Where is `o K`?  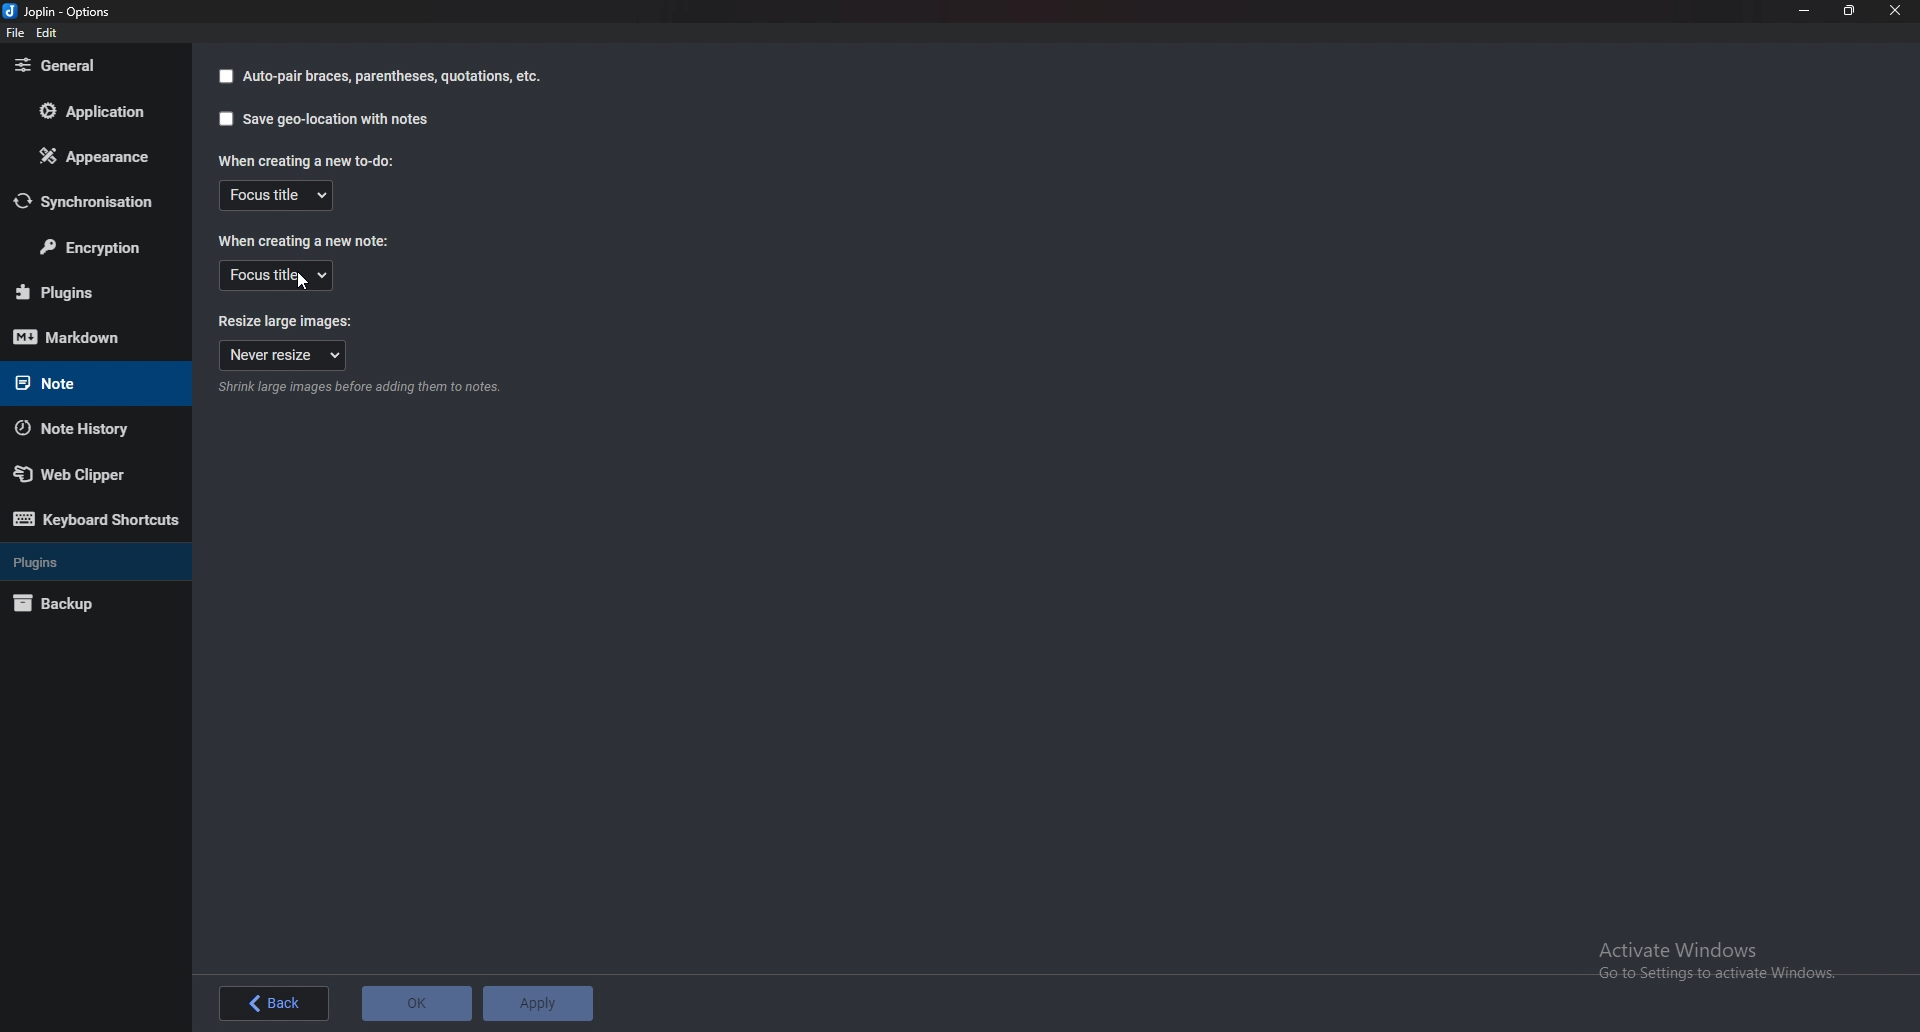
o K is located at coordinates (417, 1003).